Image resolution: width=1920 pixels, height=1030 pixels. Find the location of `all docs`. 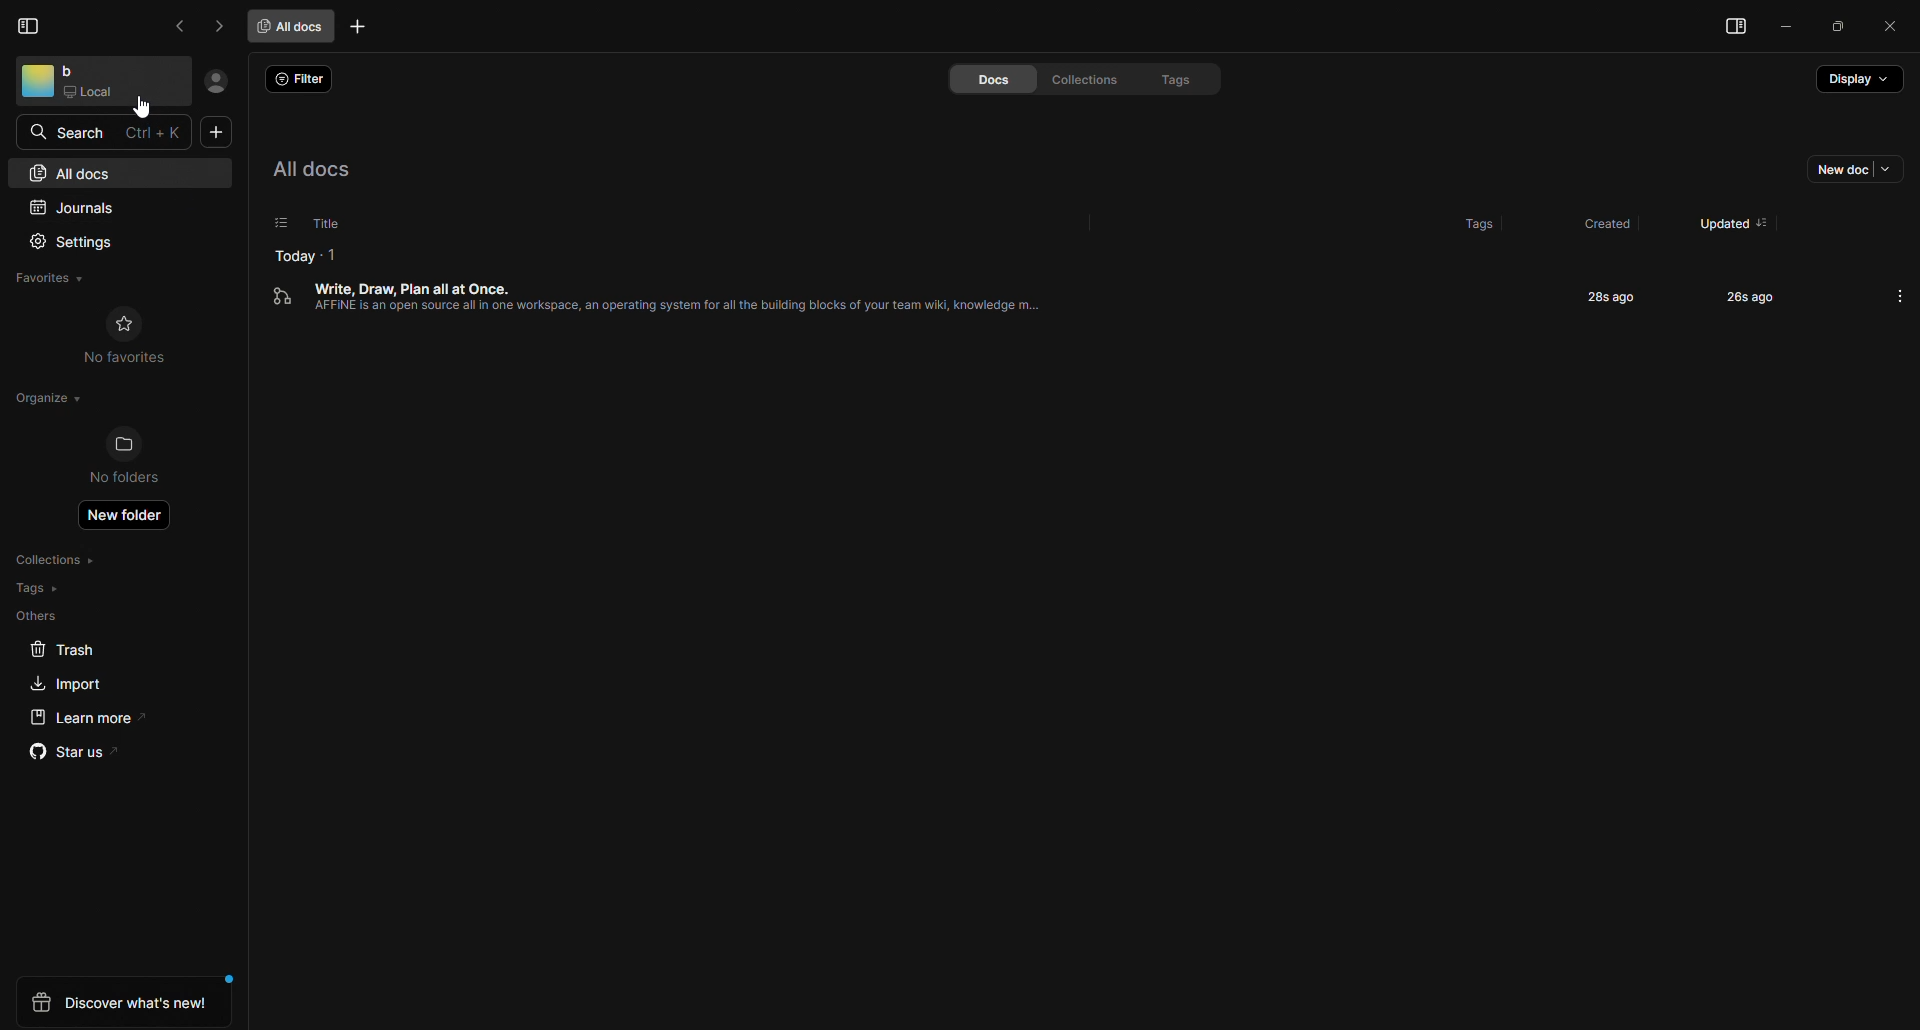

all docs is located at coordinates (295, 25).